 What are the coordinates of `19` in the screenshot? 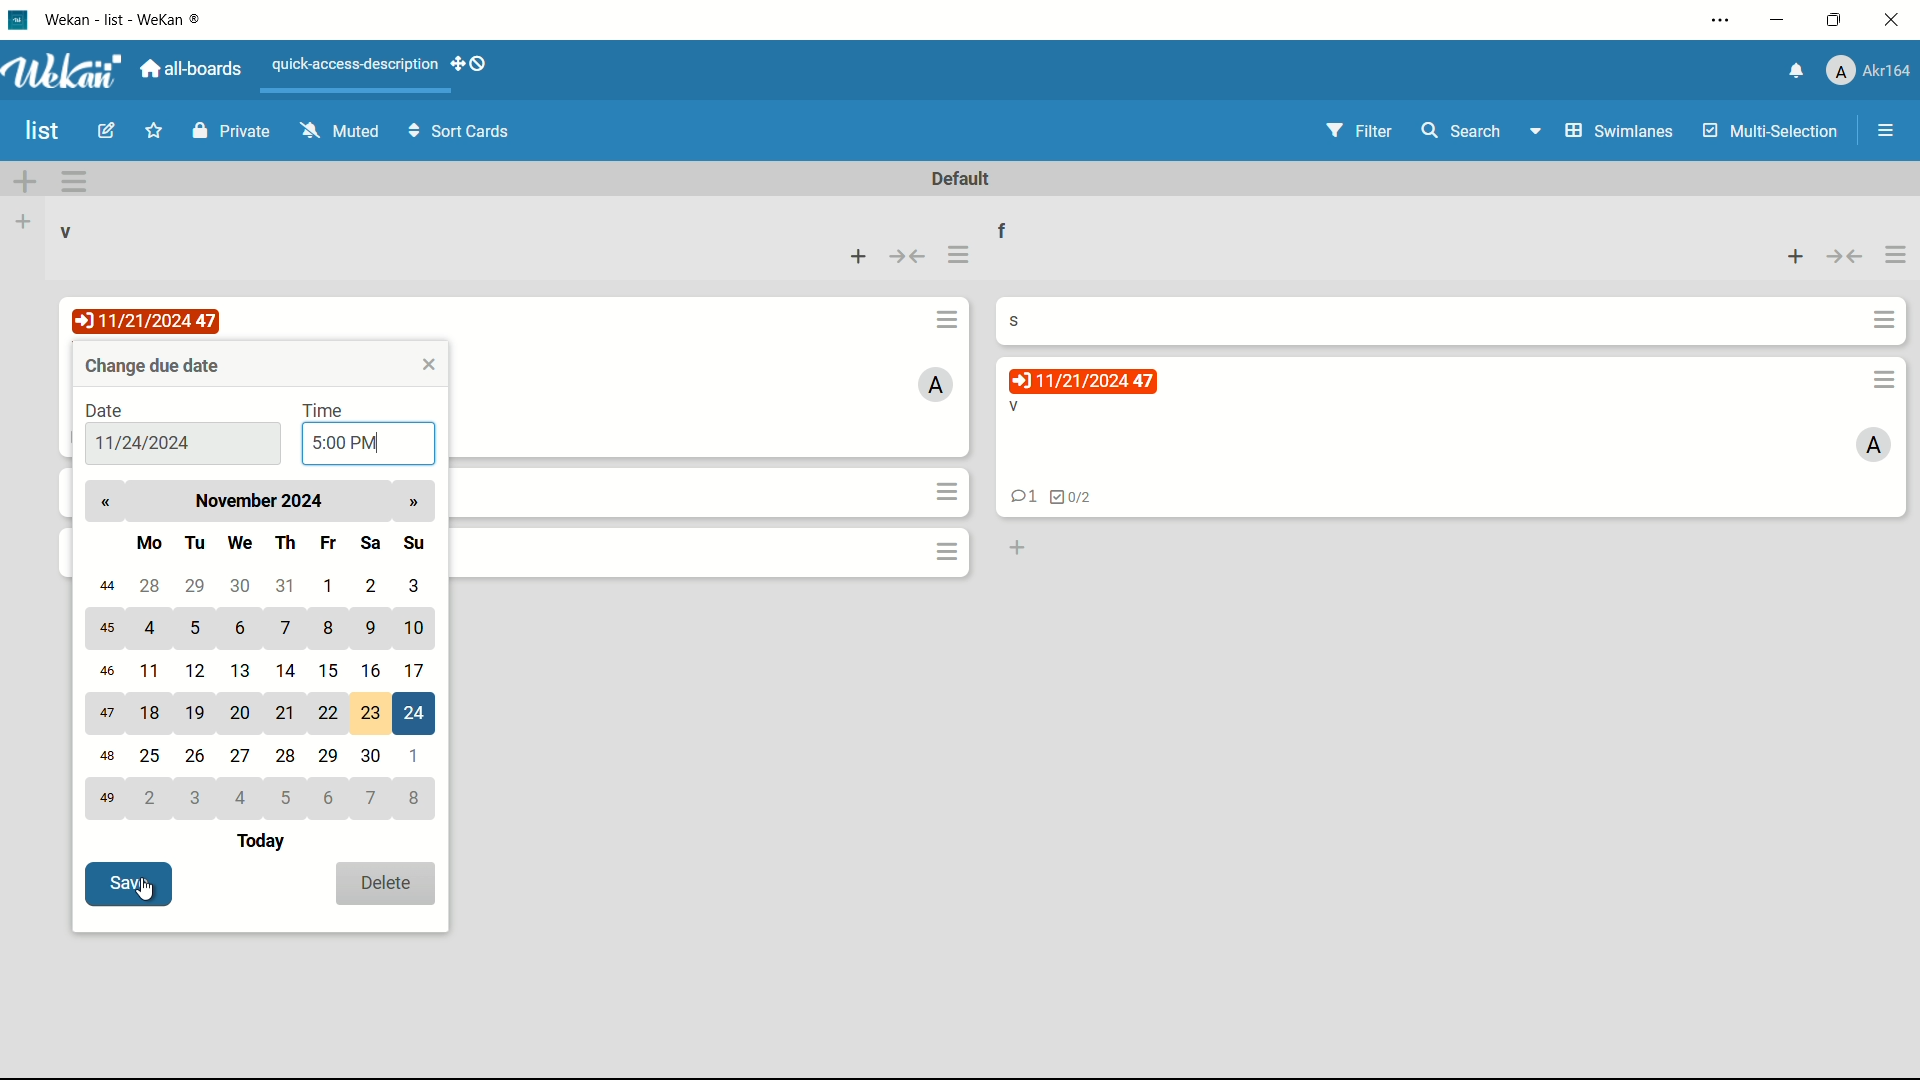 It's located at (198, 714).